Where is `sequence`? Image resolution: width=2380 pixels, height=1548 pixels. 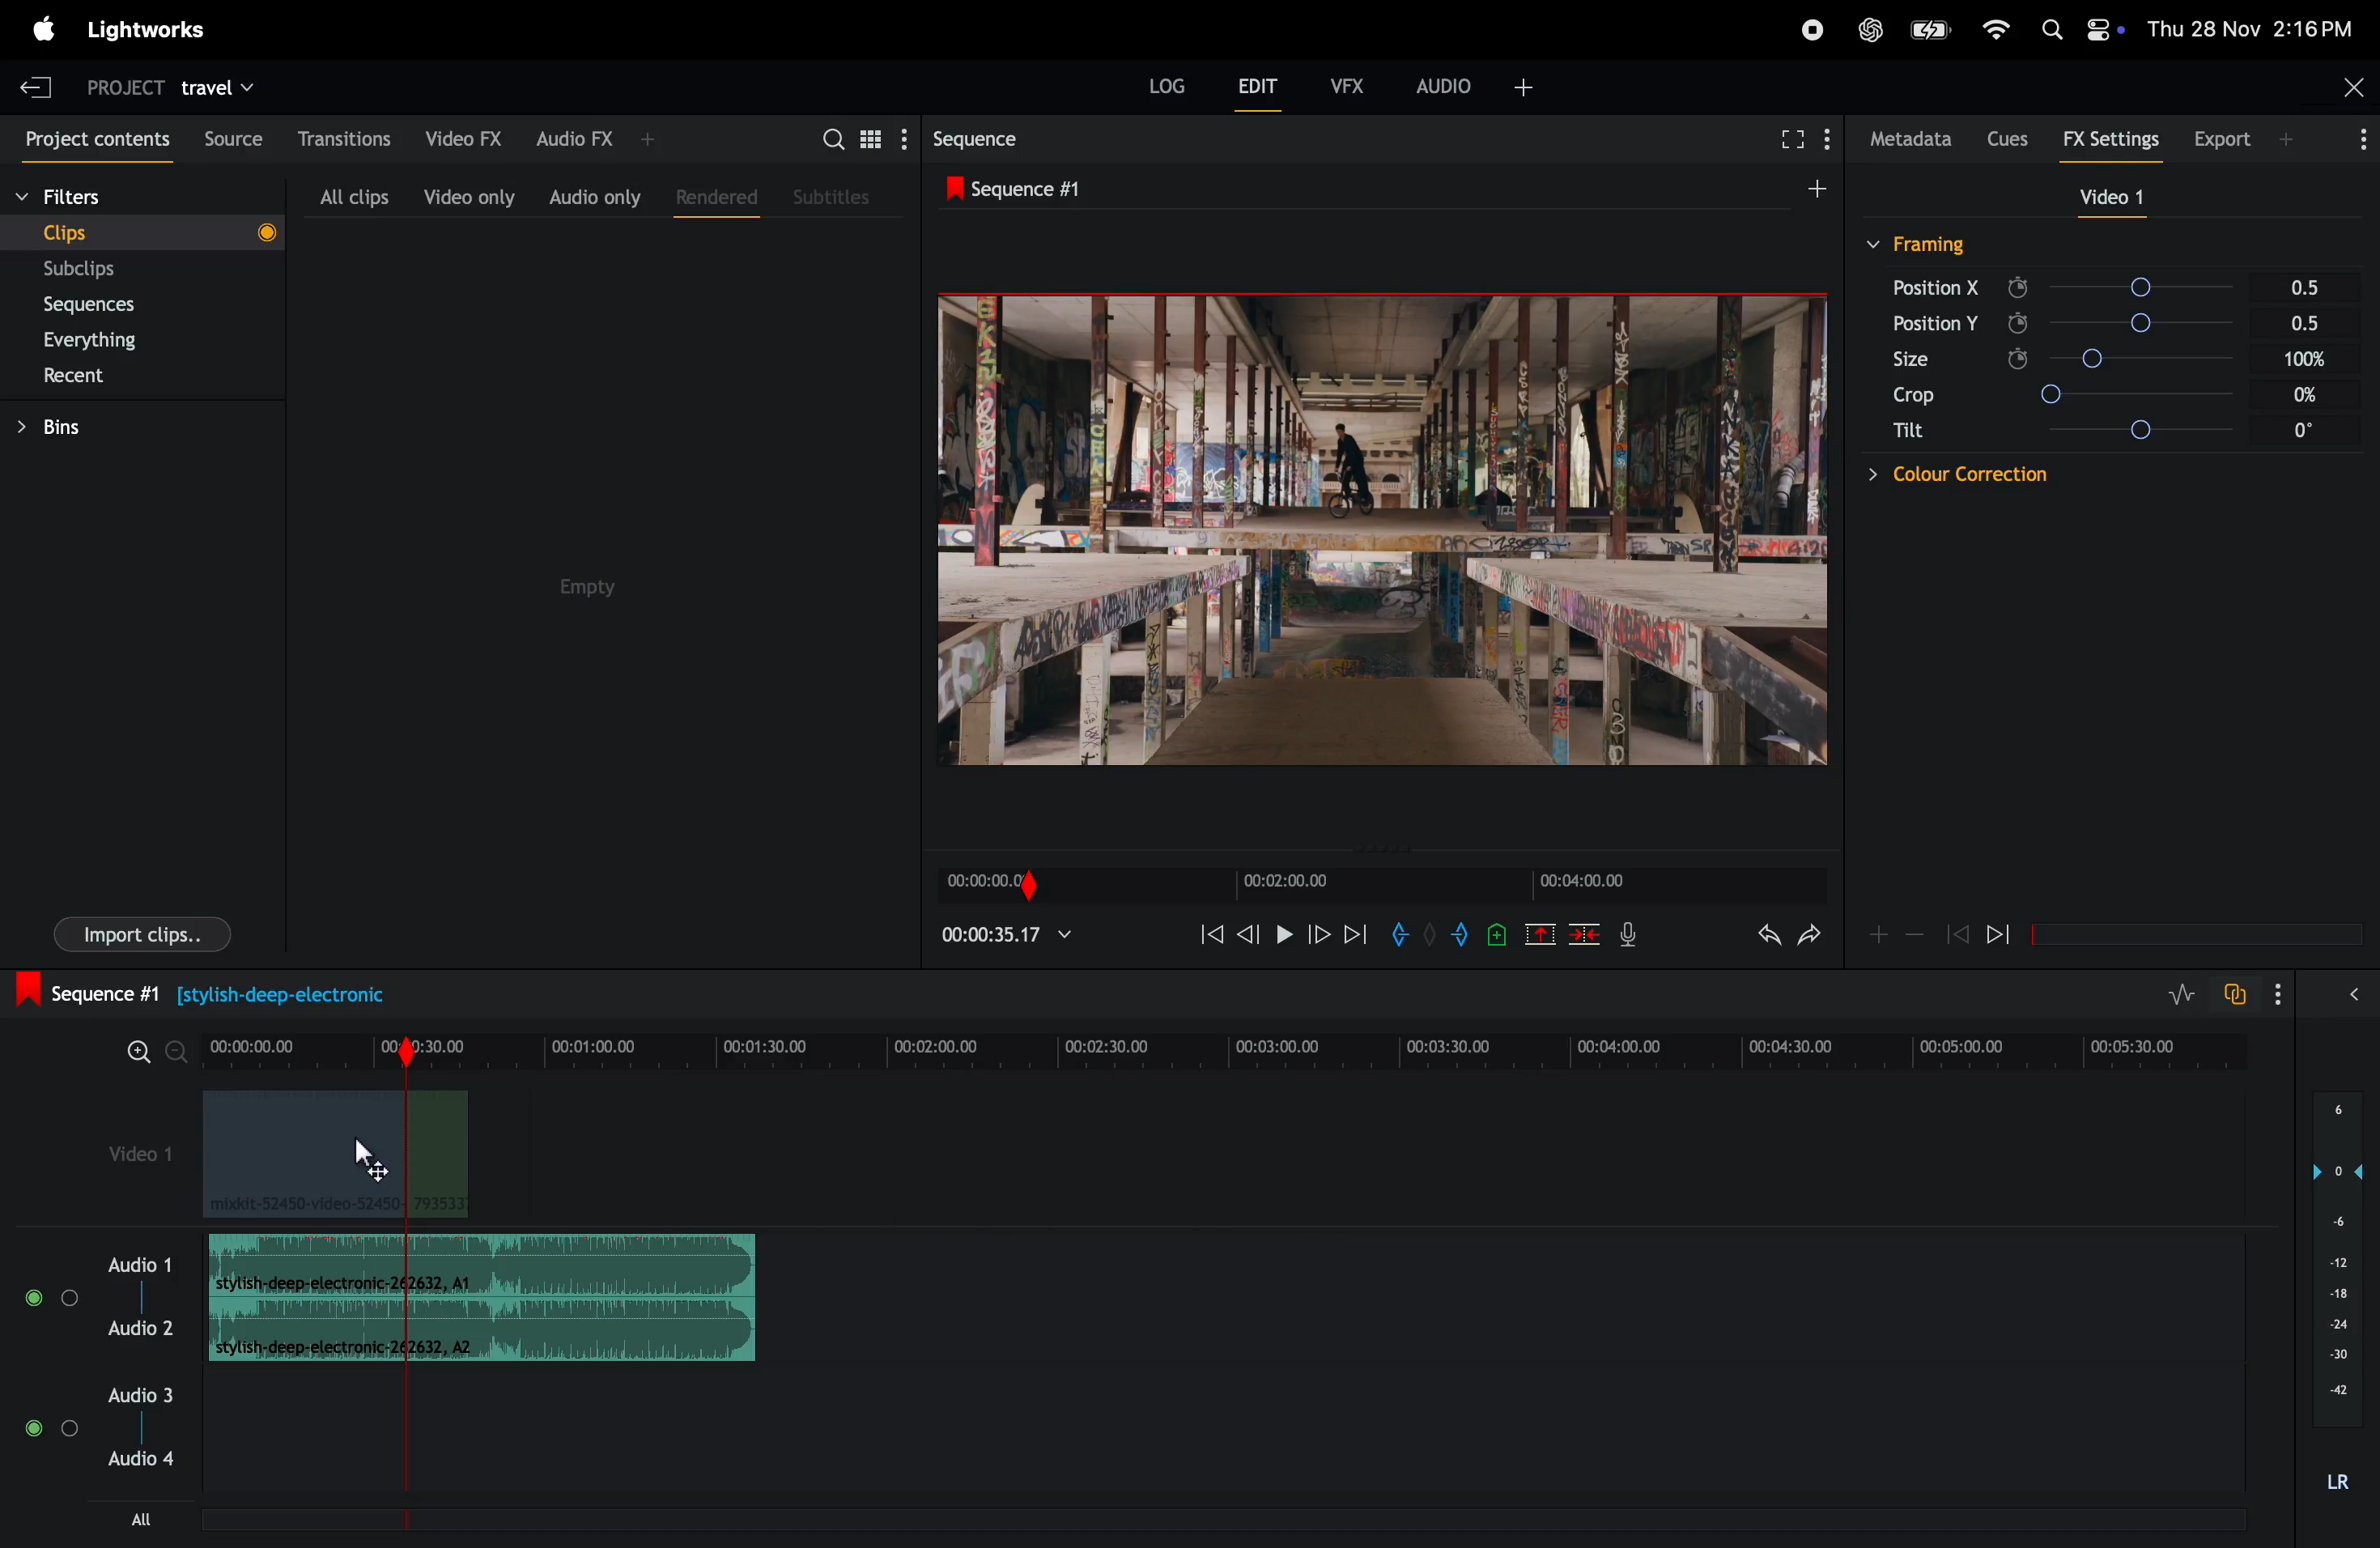
sequence is located at coordinates (997, 138).